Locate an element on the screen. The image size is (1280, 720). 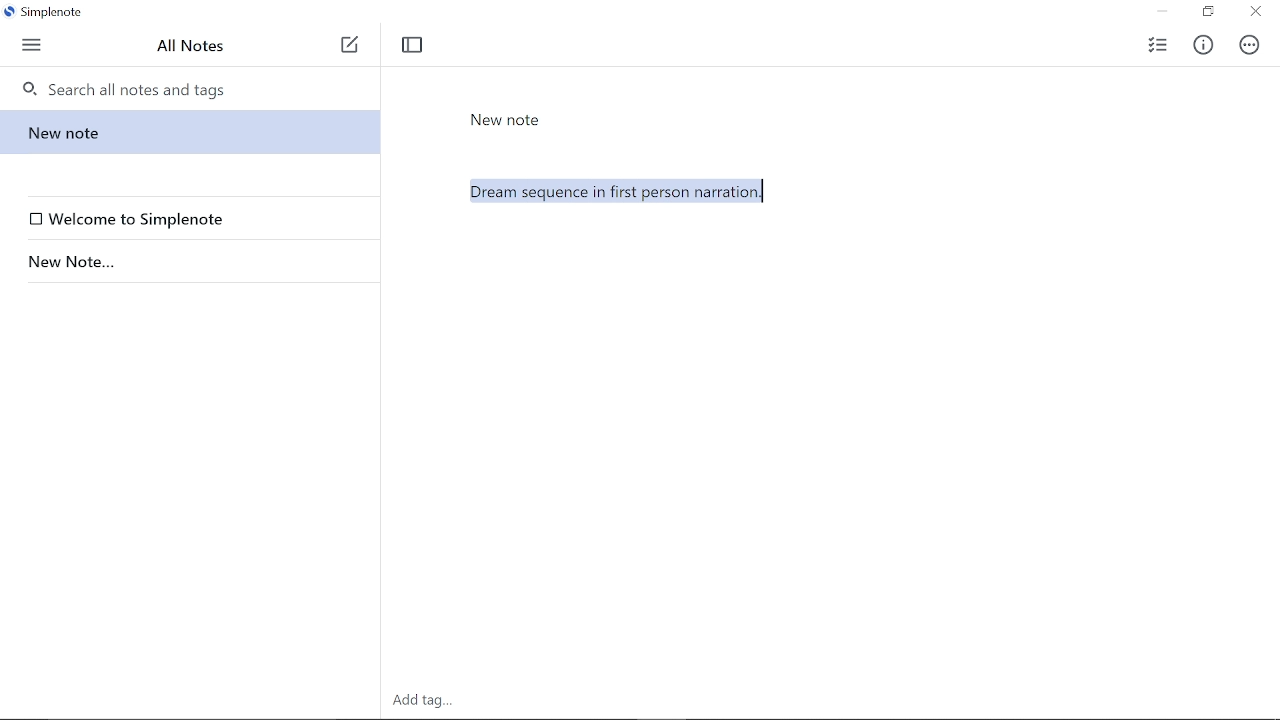
New Note is located at coordinates (506, 120).